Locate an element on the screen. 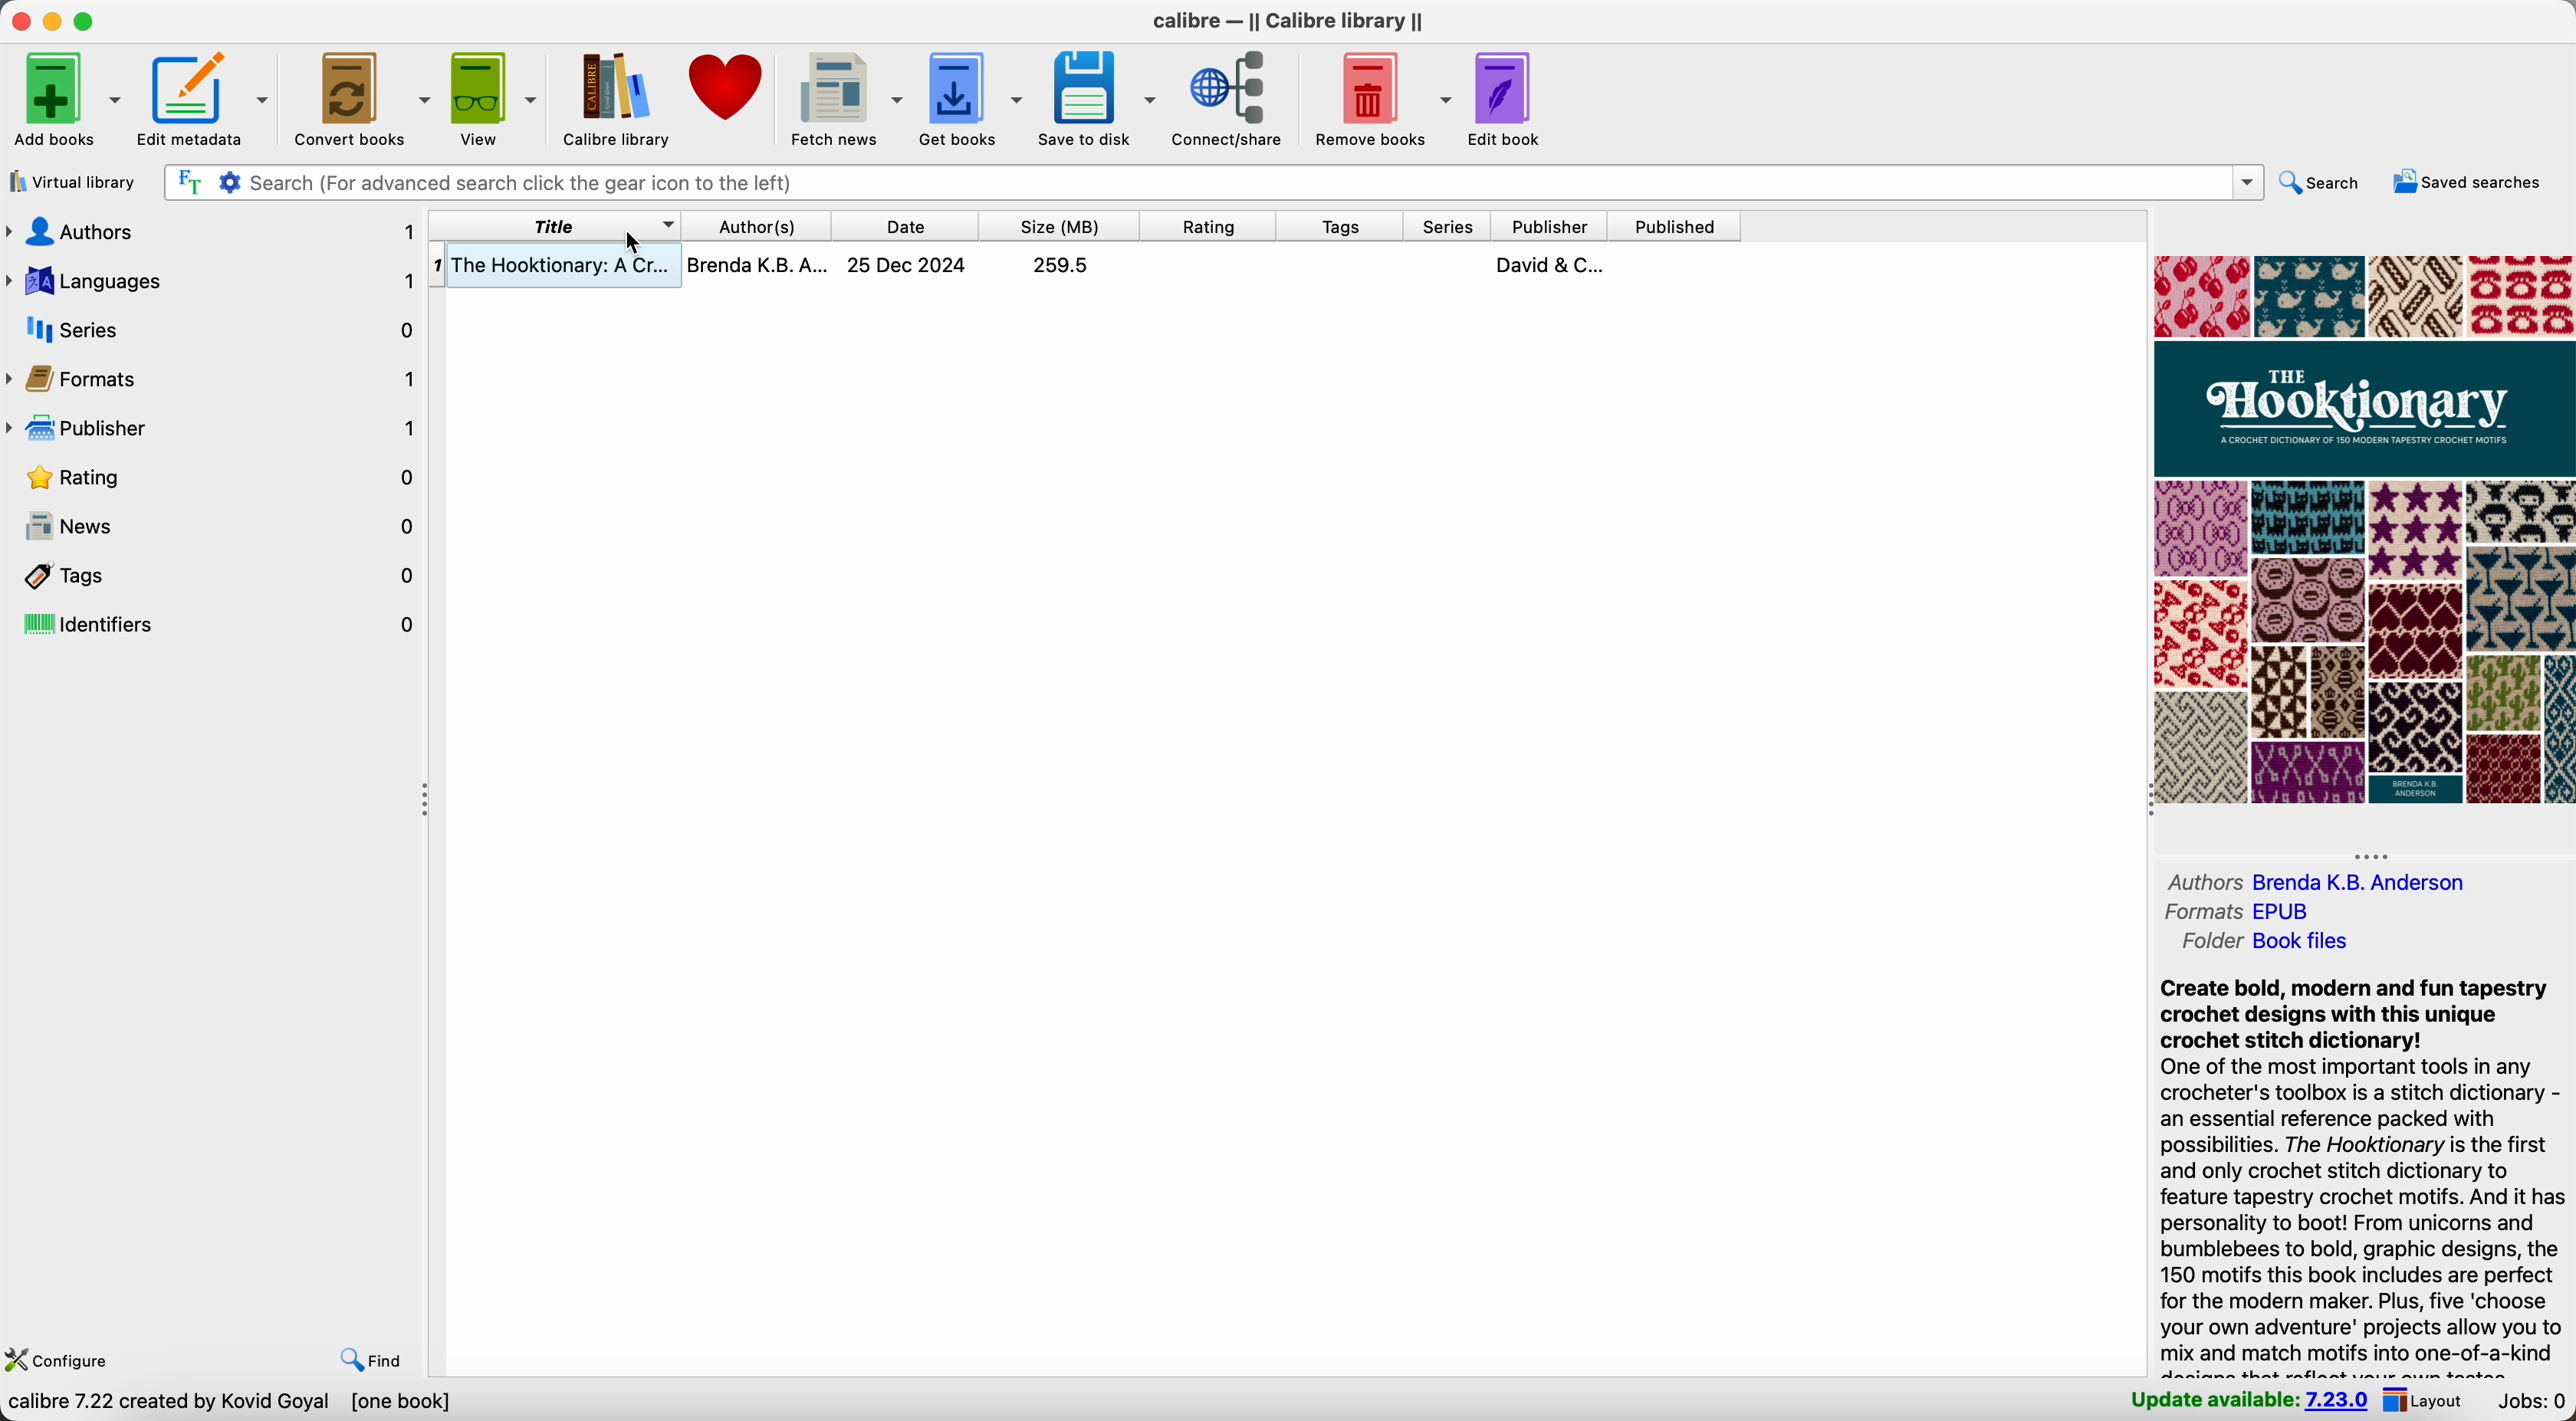  close Calibre is located at coordinates (19, 19).